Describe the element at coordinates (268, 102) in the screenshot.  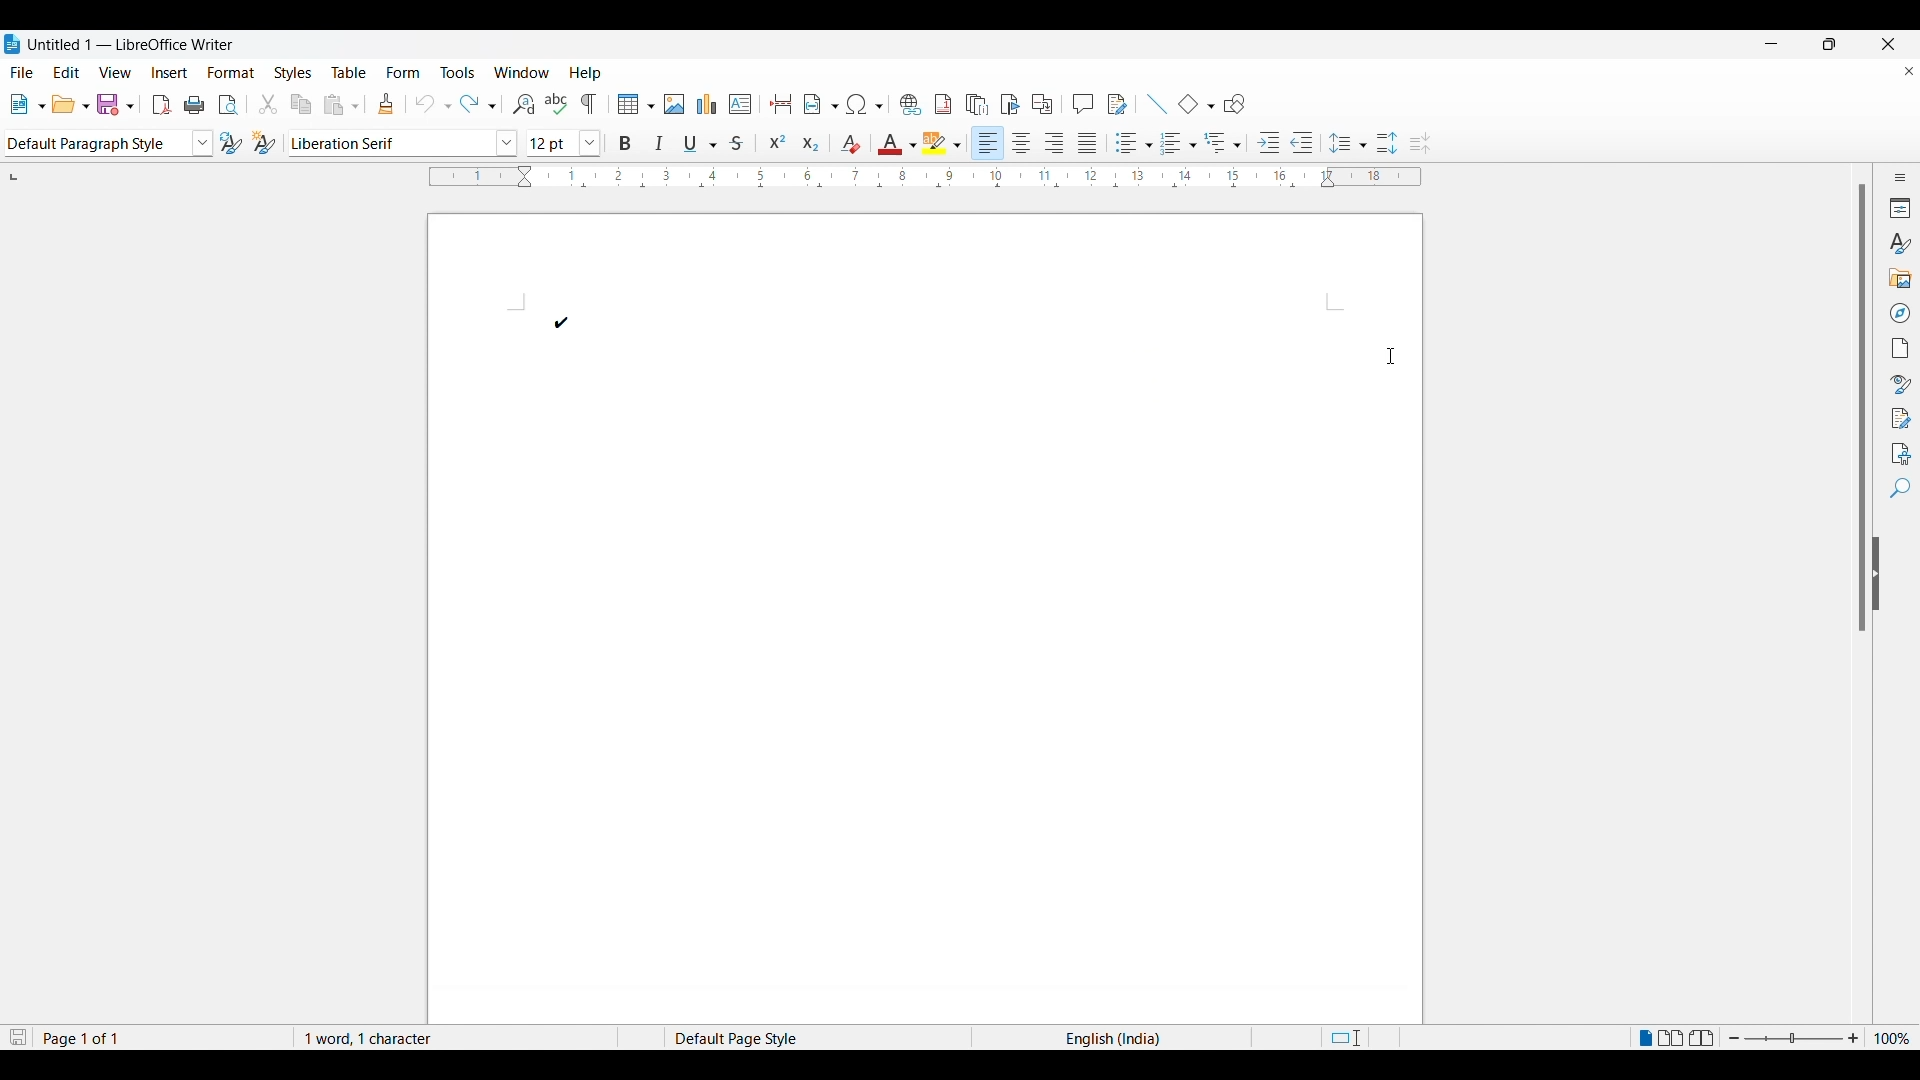
I see `cut` at that location.